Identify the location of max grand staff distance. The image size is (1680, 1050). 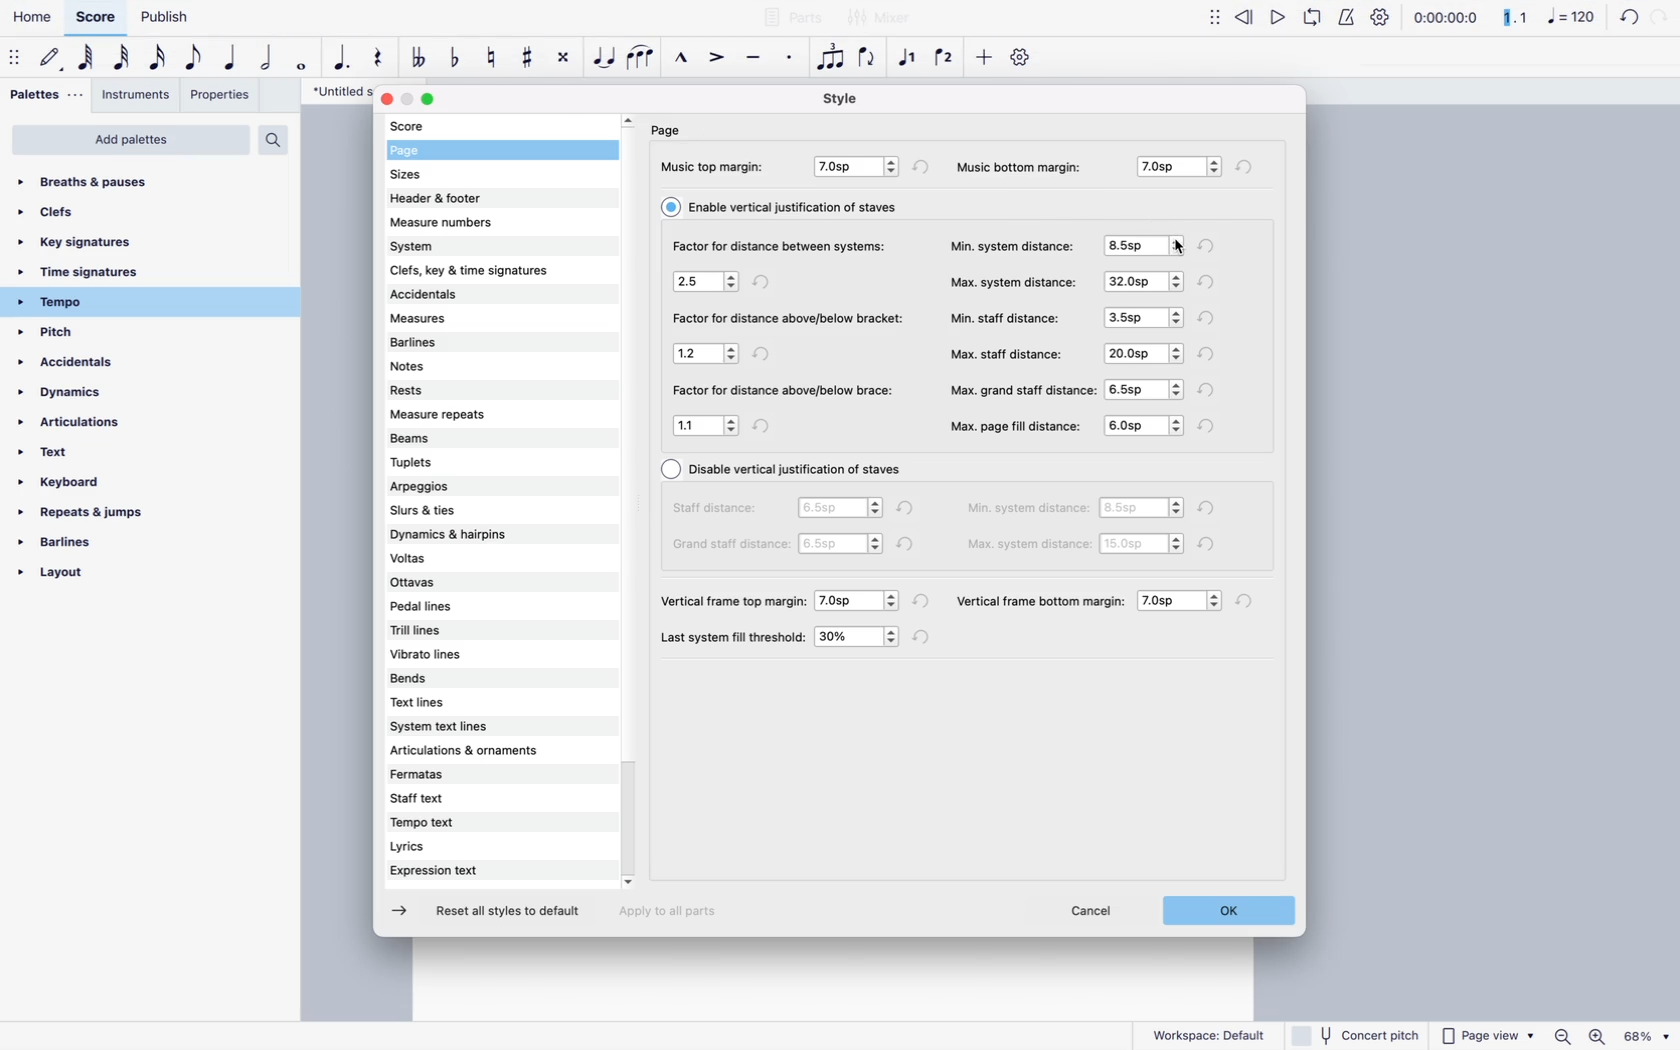
(1023, 388).